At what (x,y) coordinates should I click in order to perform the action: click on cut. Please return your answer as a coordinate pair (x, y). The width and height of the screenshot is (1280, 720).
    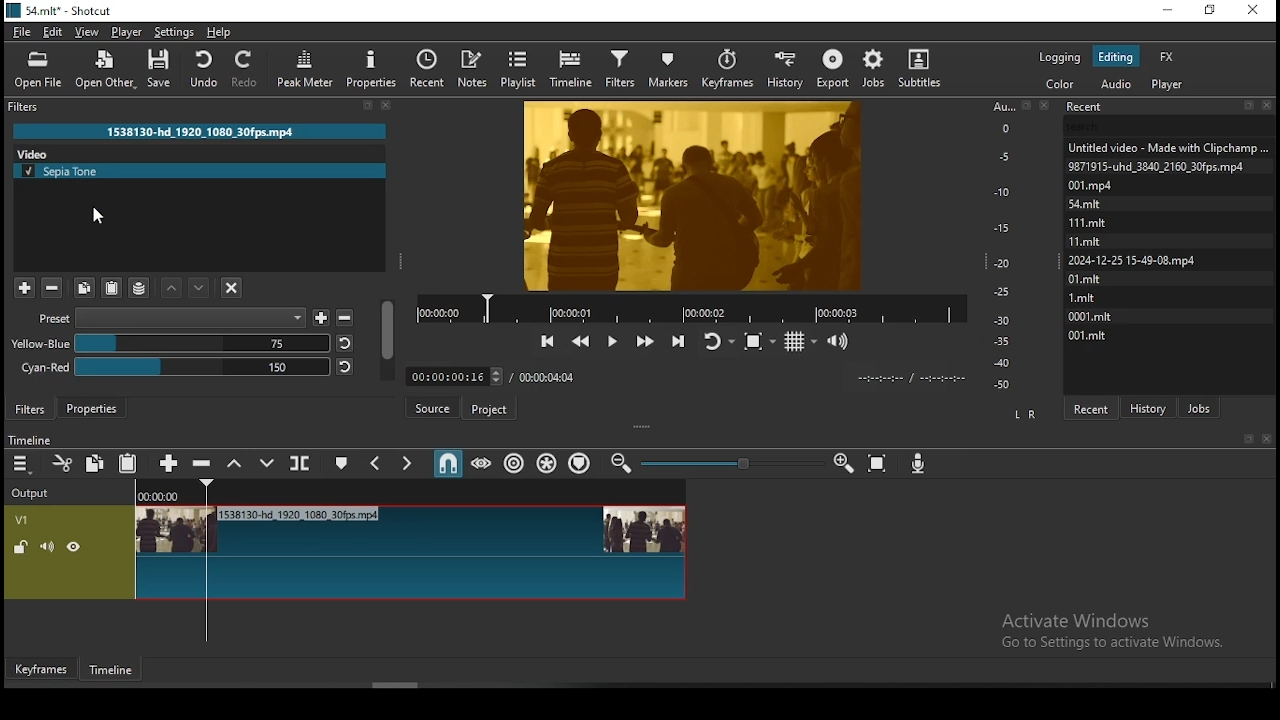
    Looking at the image, I should click on (65, 463).